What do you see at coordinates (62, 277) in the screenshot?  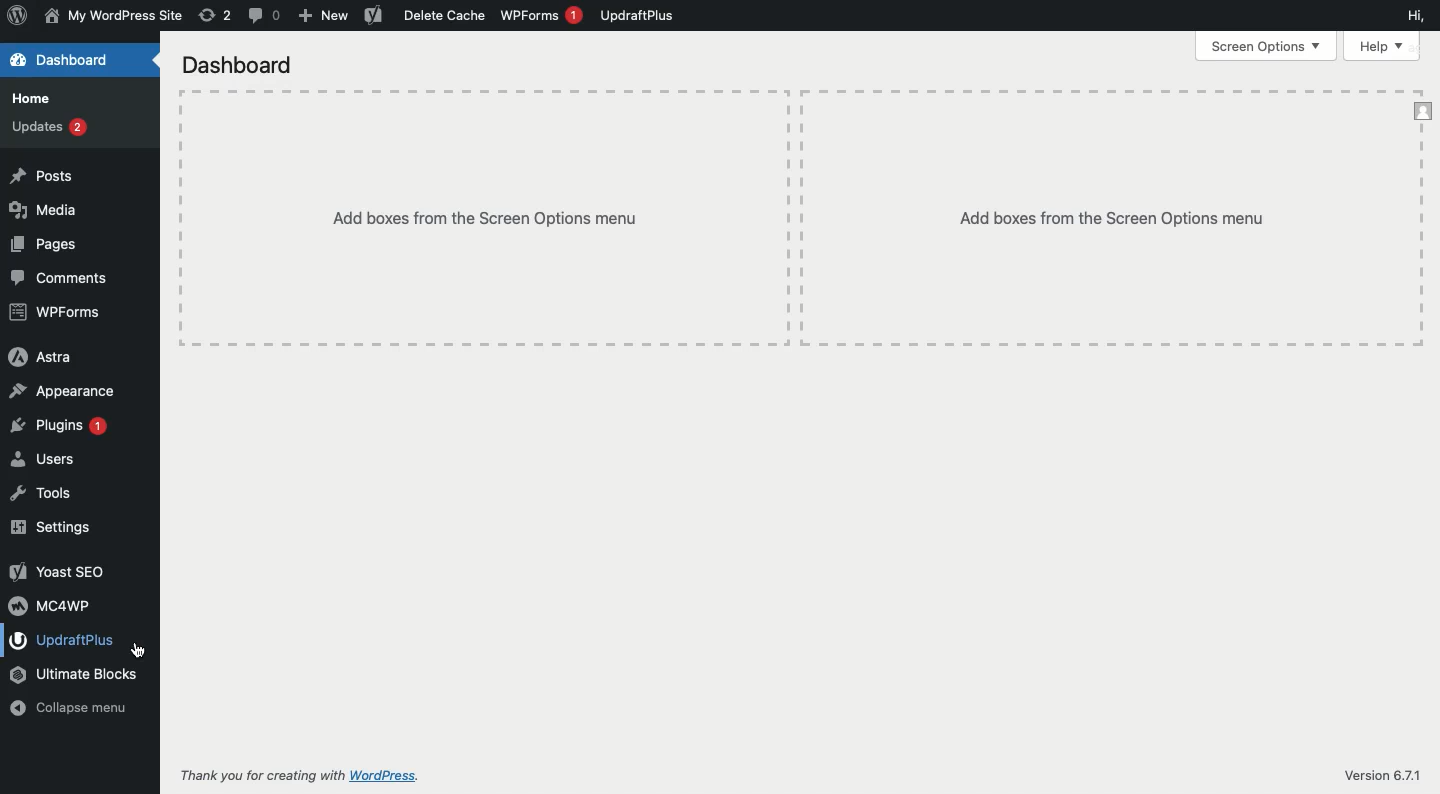 I see `Comments` at bounding box center [62, 277].